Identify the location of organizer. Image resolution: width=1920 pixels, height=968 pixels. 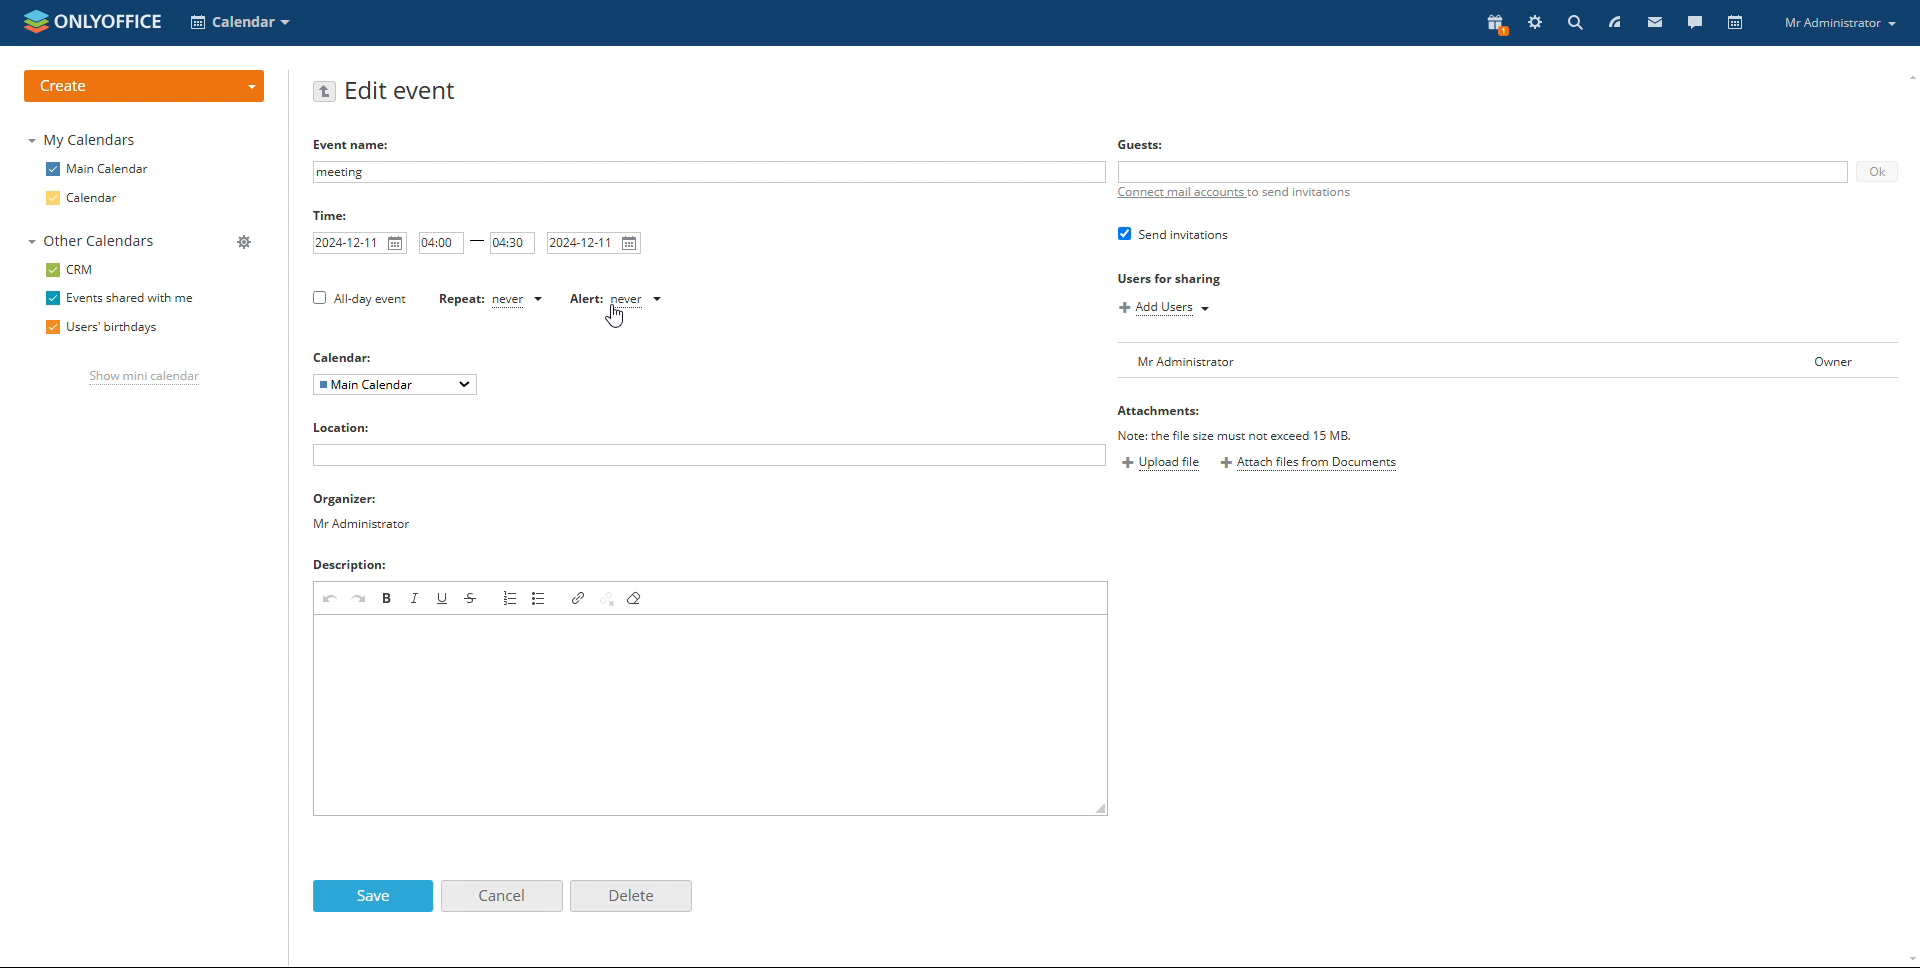
(363, 512).